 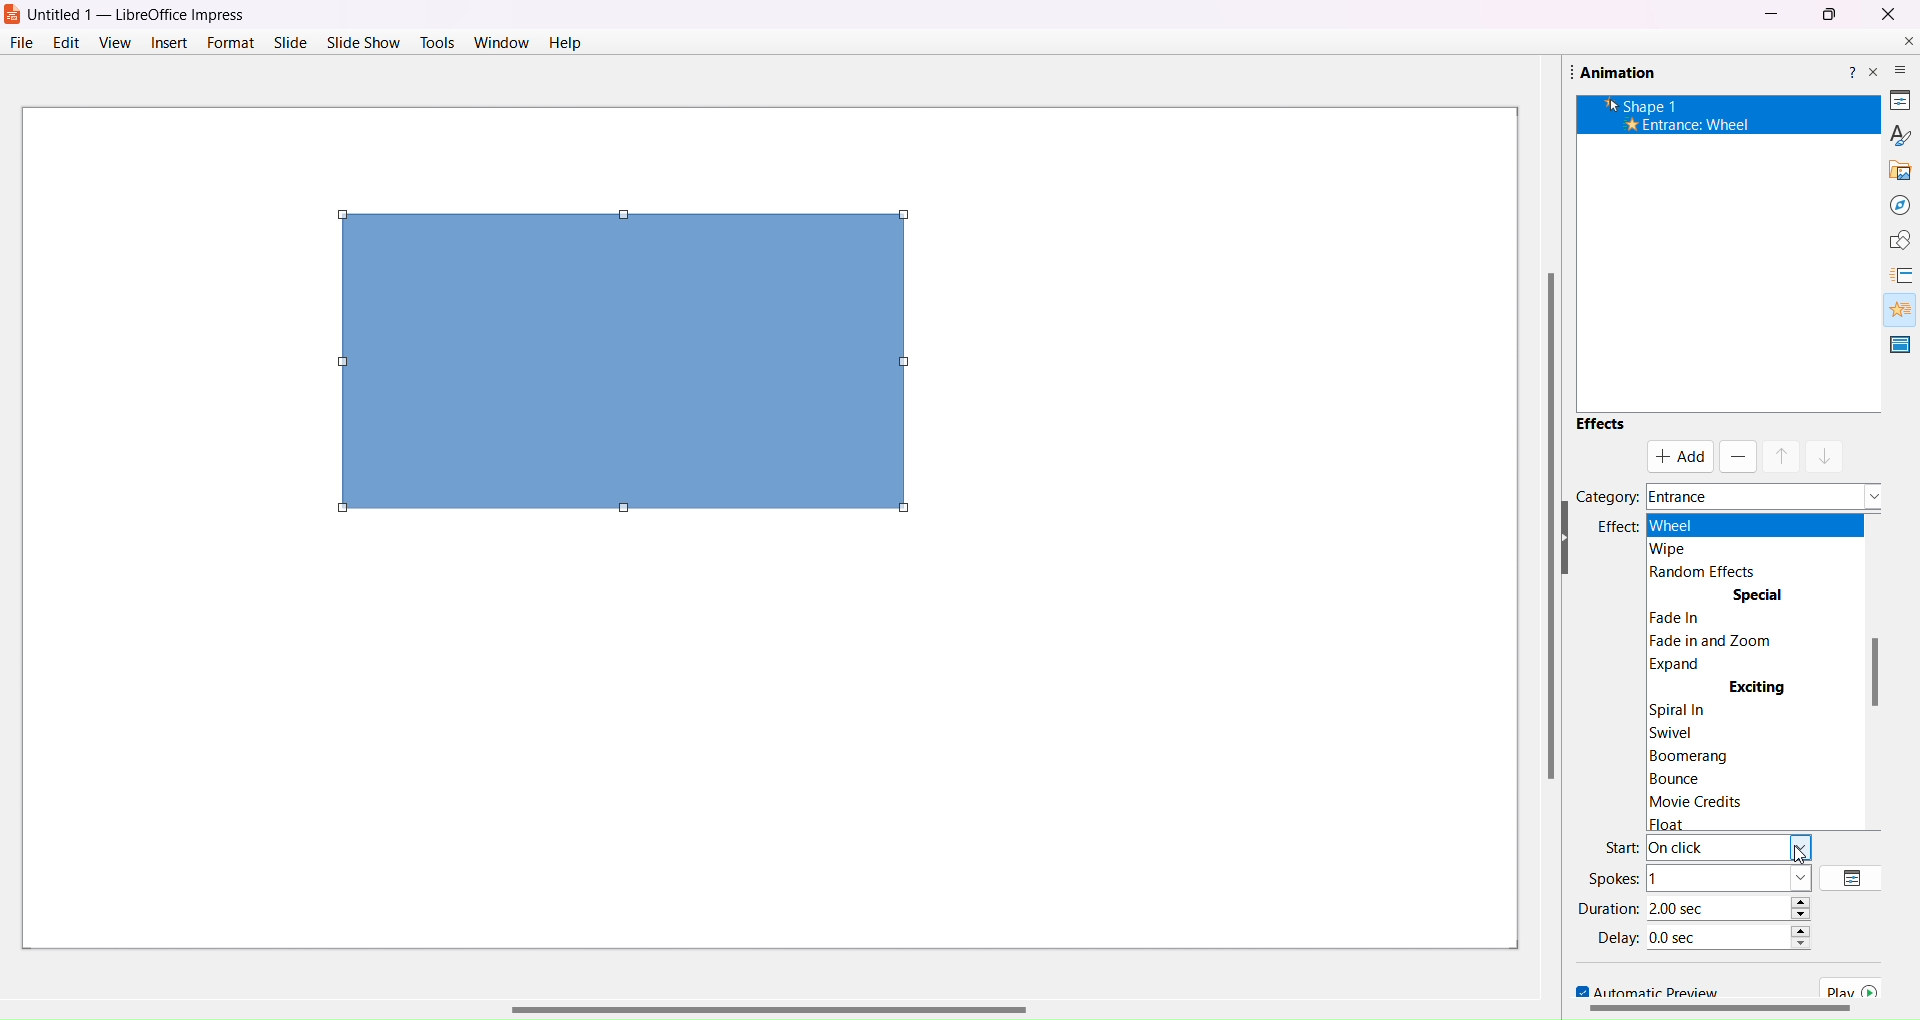 I want to click on Effect Element Space, so click(x=1759, y=671).